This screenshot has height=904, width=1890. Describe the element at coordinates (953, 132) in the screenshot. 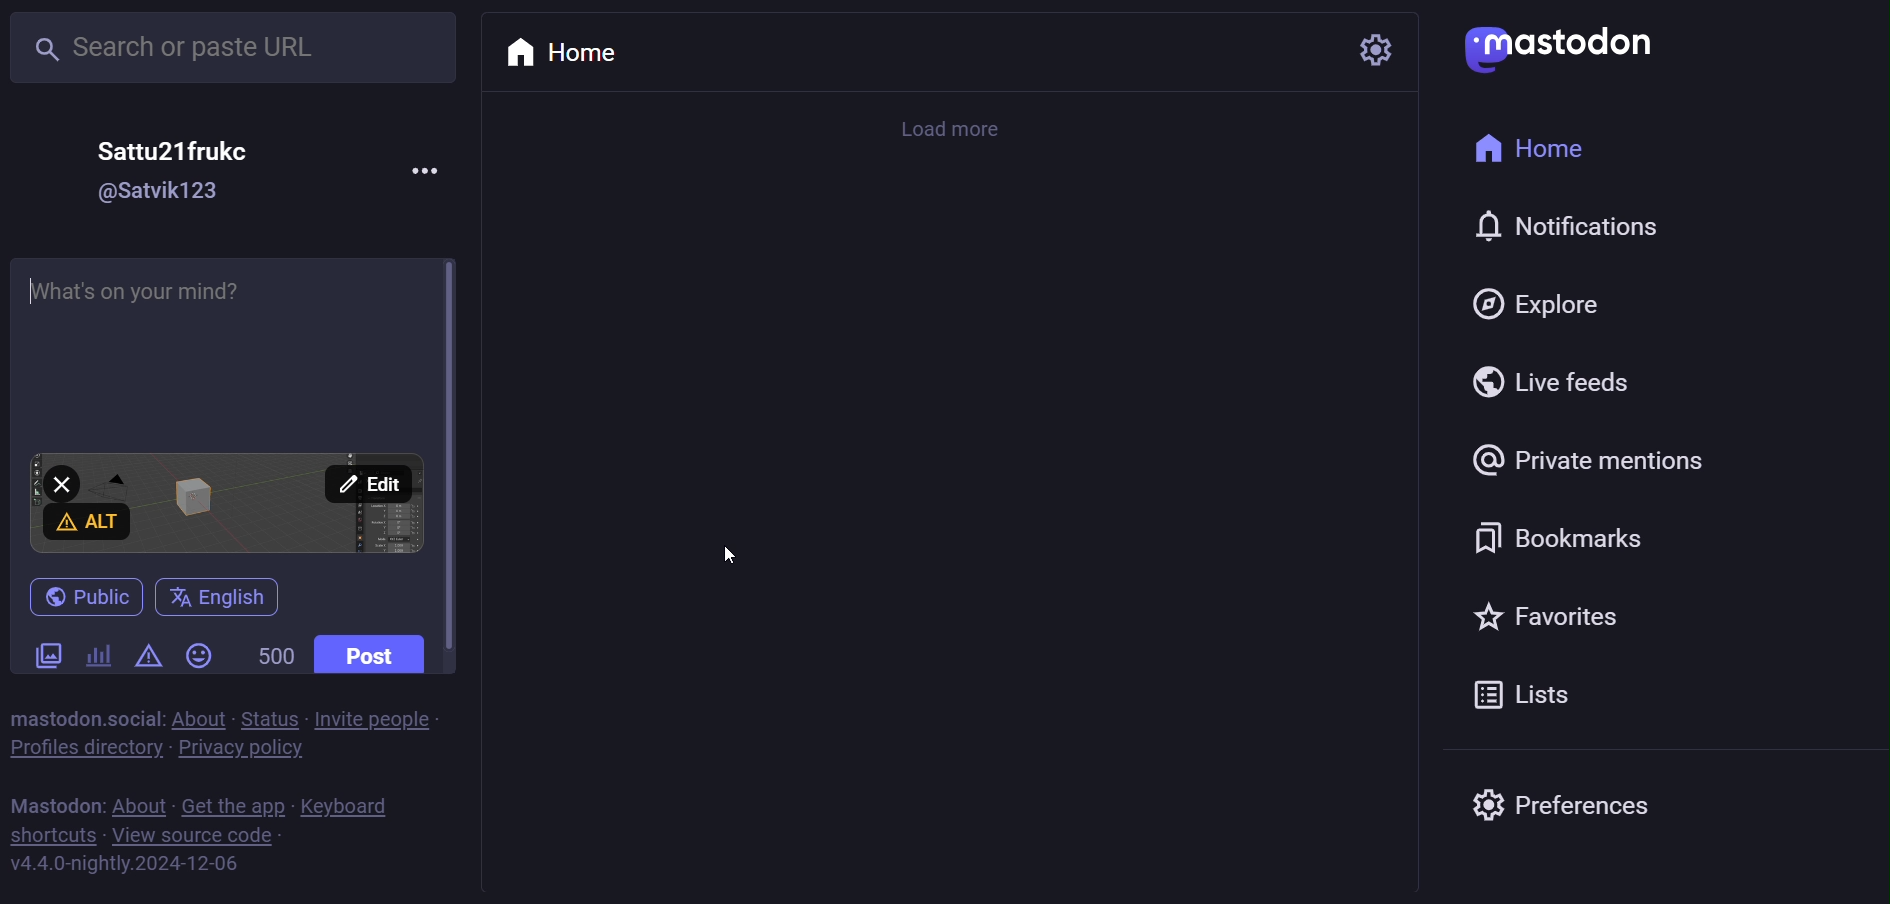

I see `load more` at that location.